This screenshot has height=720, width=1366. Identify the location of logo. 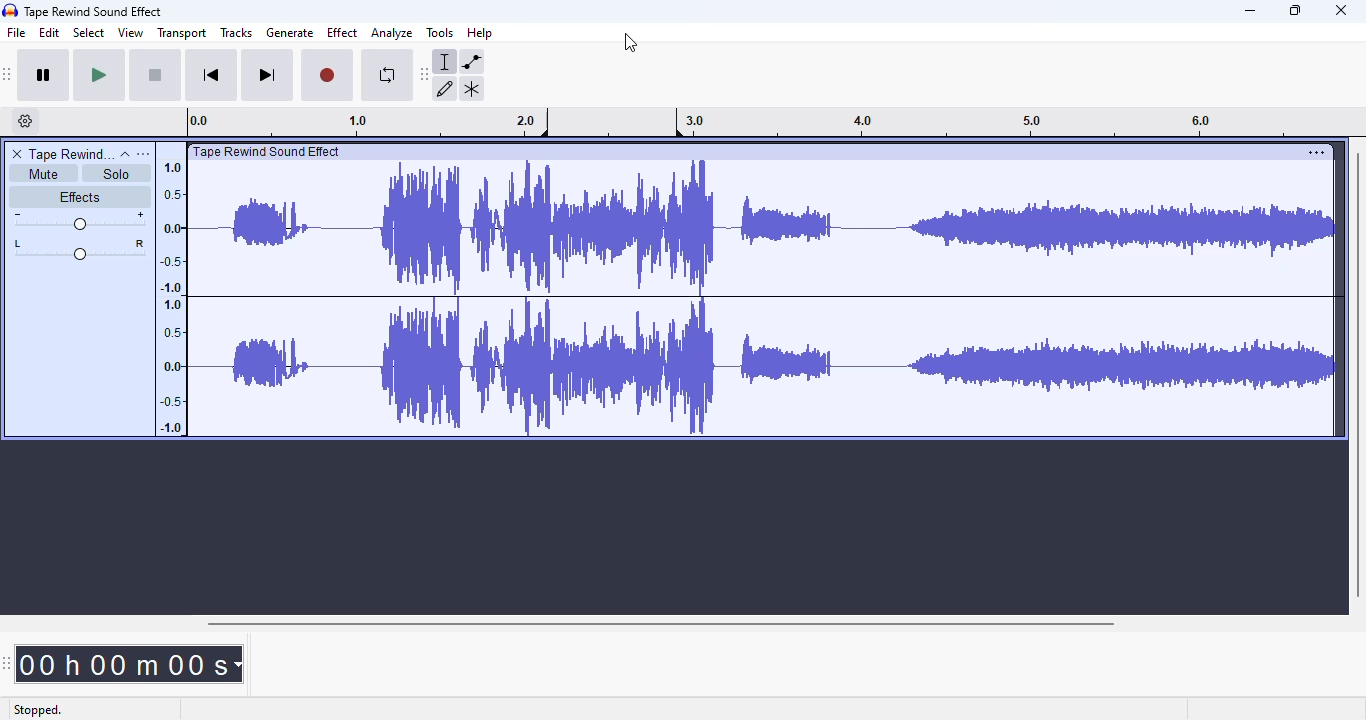
(10, 9).